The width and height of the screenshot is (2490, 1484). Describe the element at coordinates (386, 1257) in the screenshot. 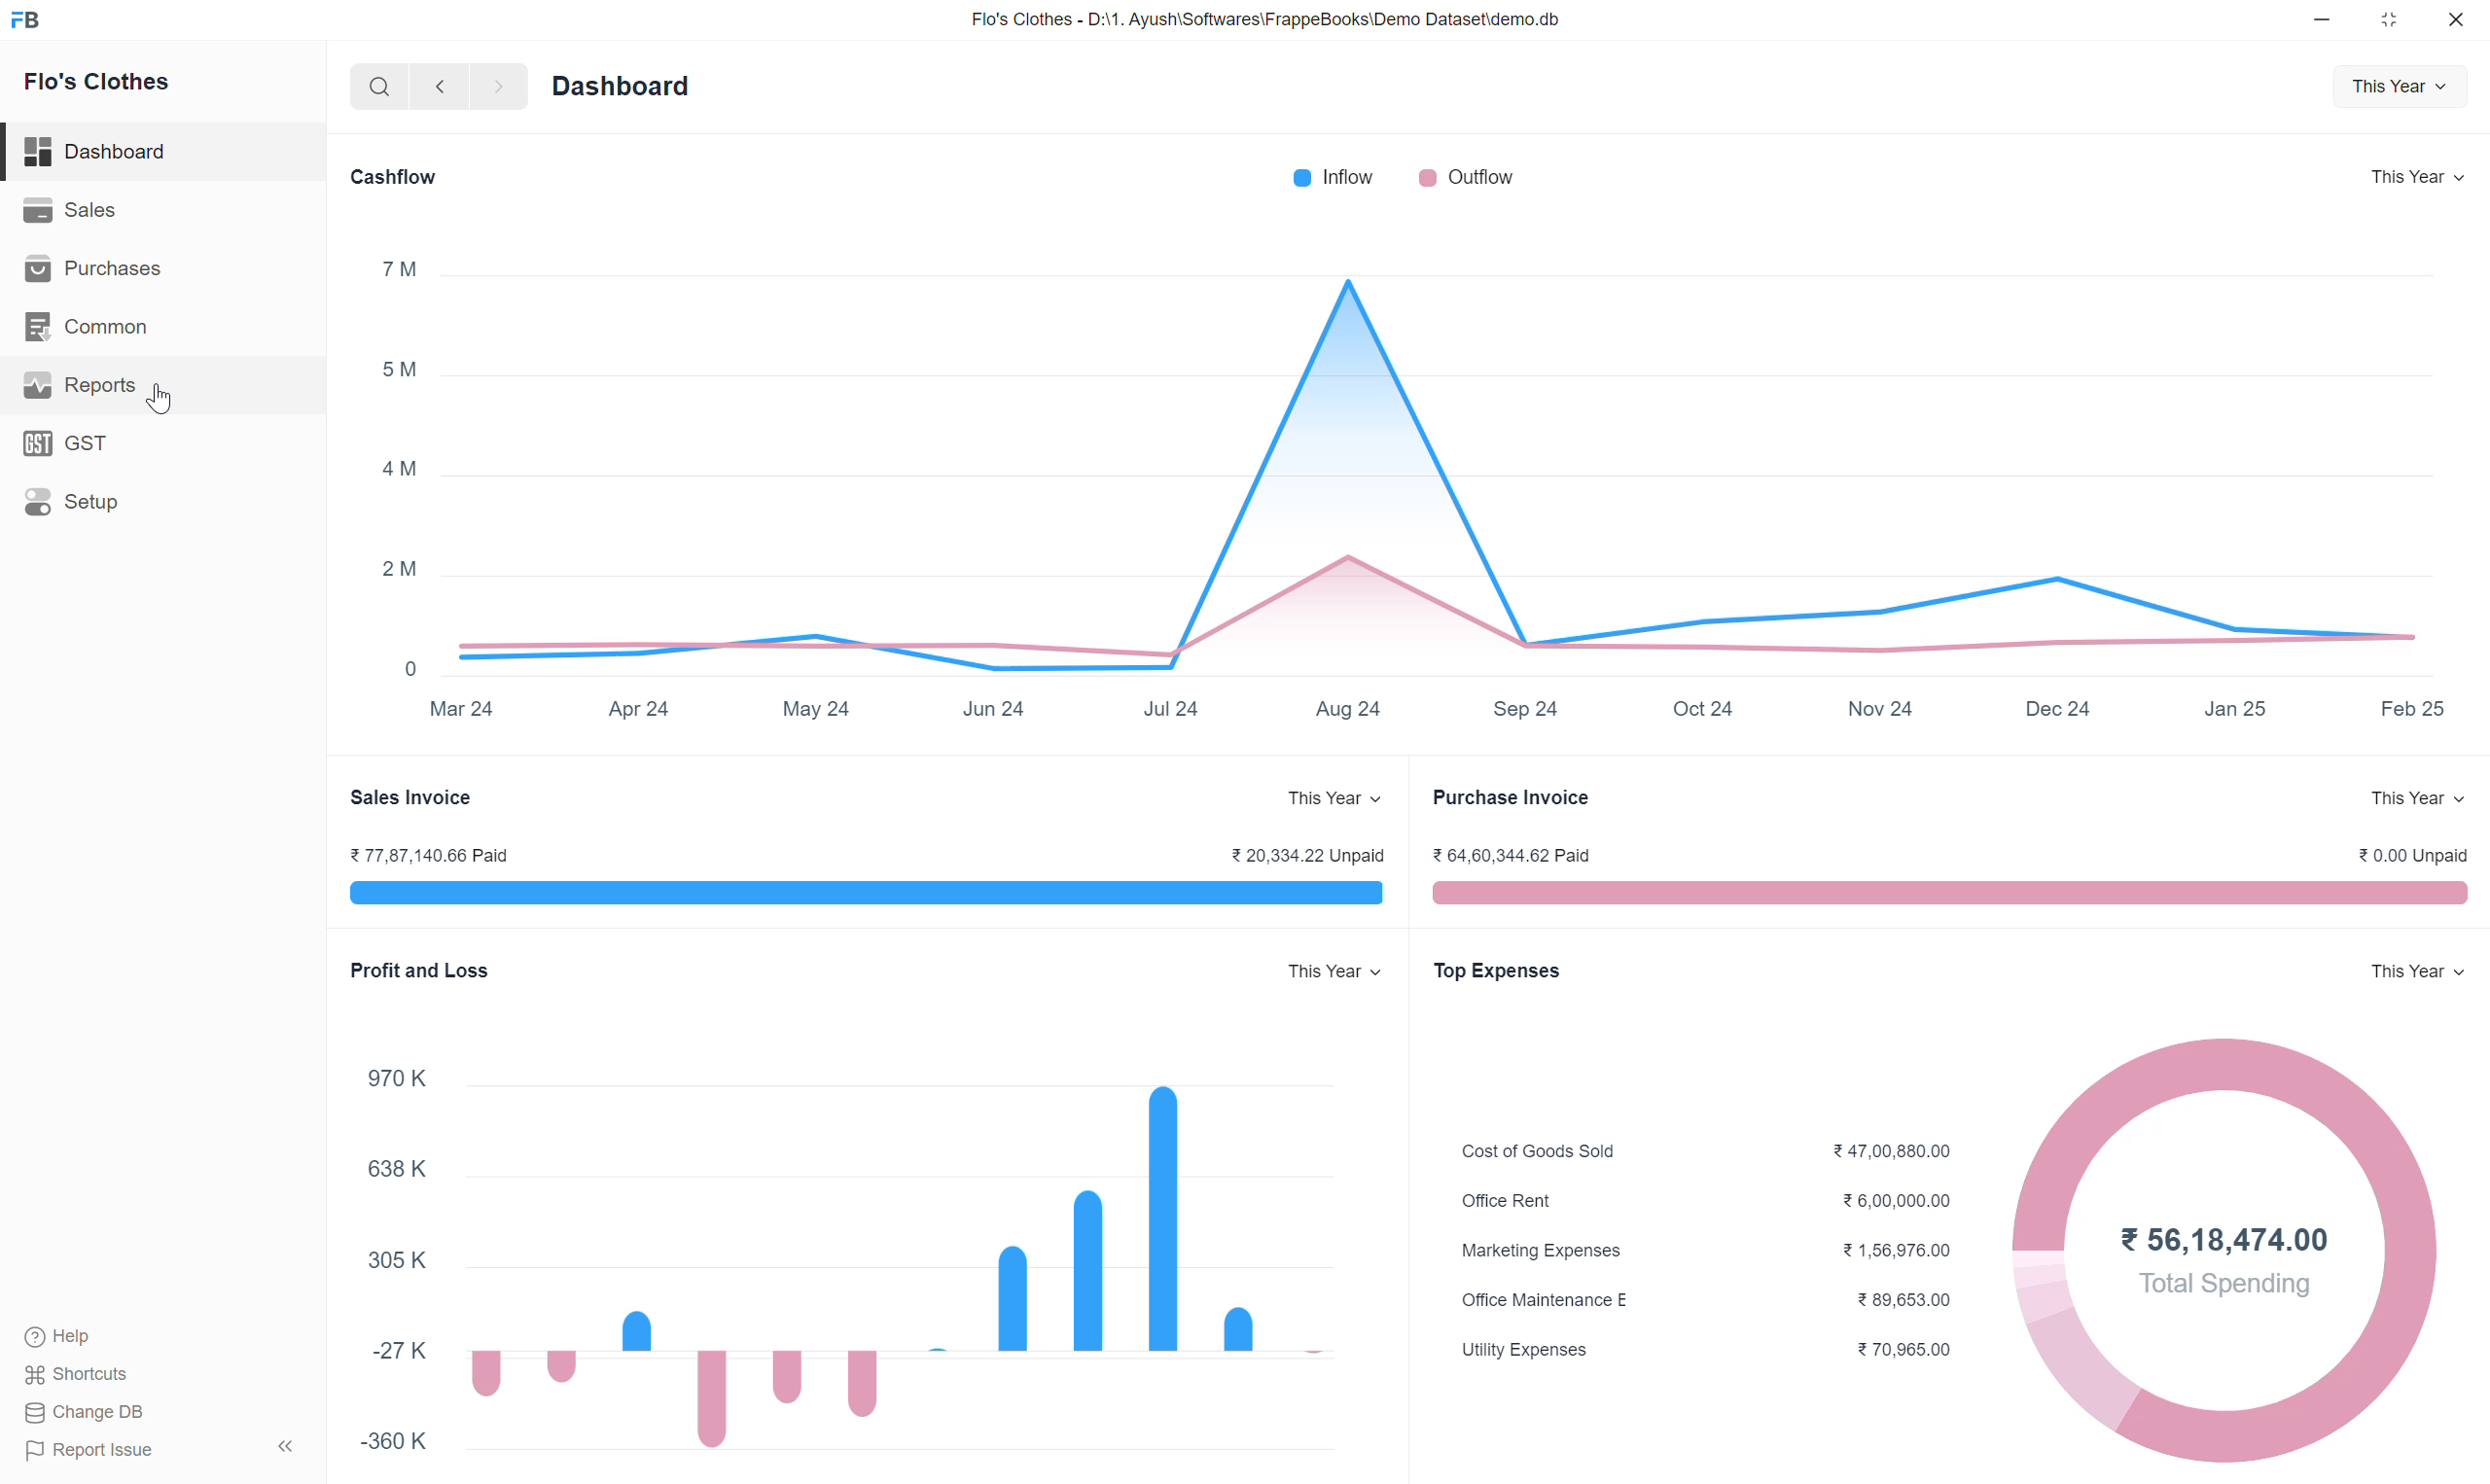

I see `305K` at that location.